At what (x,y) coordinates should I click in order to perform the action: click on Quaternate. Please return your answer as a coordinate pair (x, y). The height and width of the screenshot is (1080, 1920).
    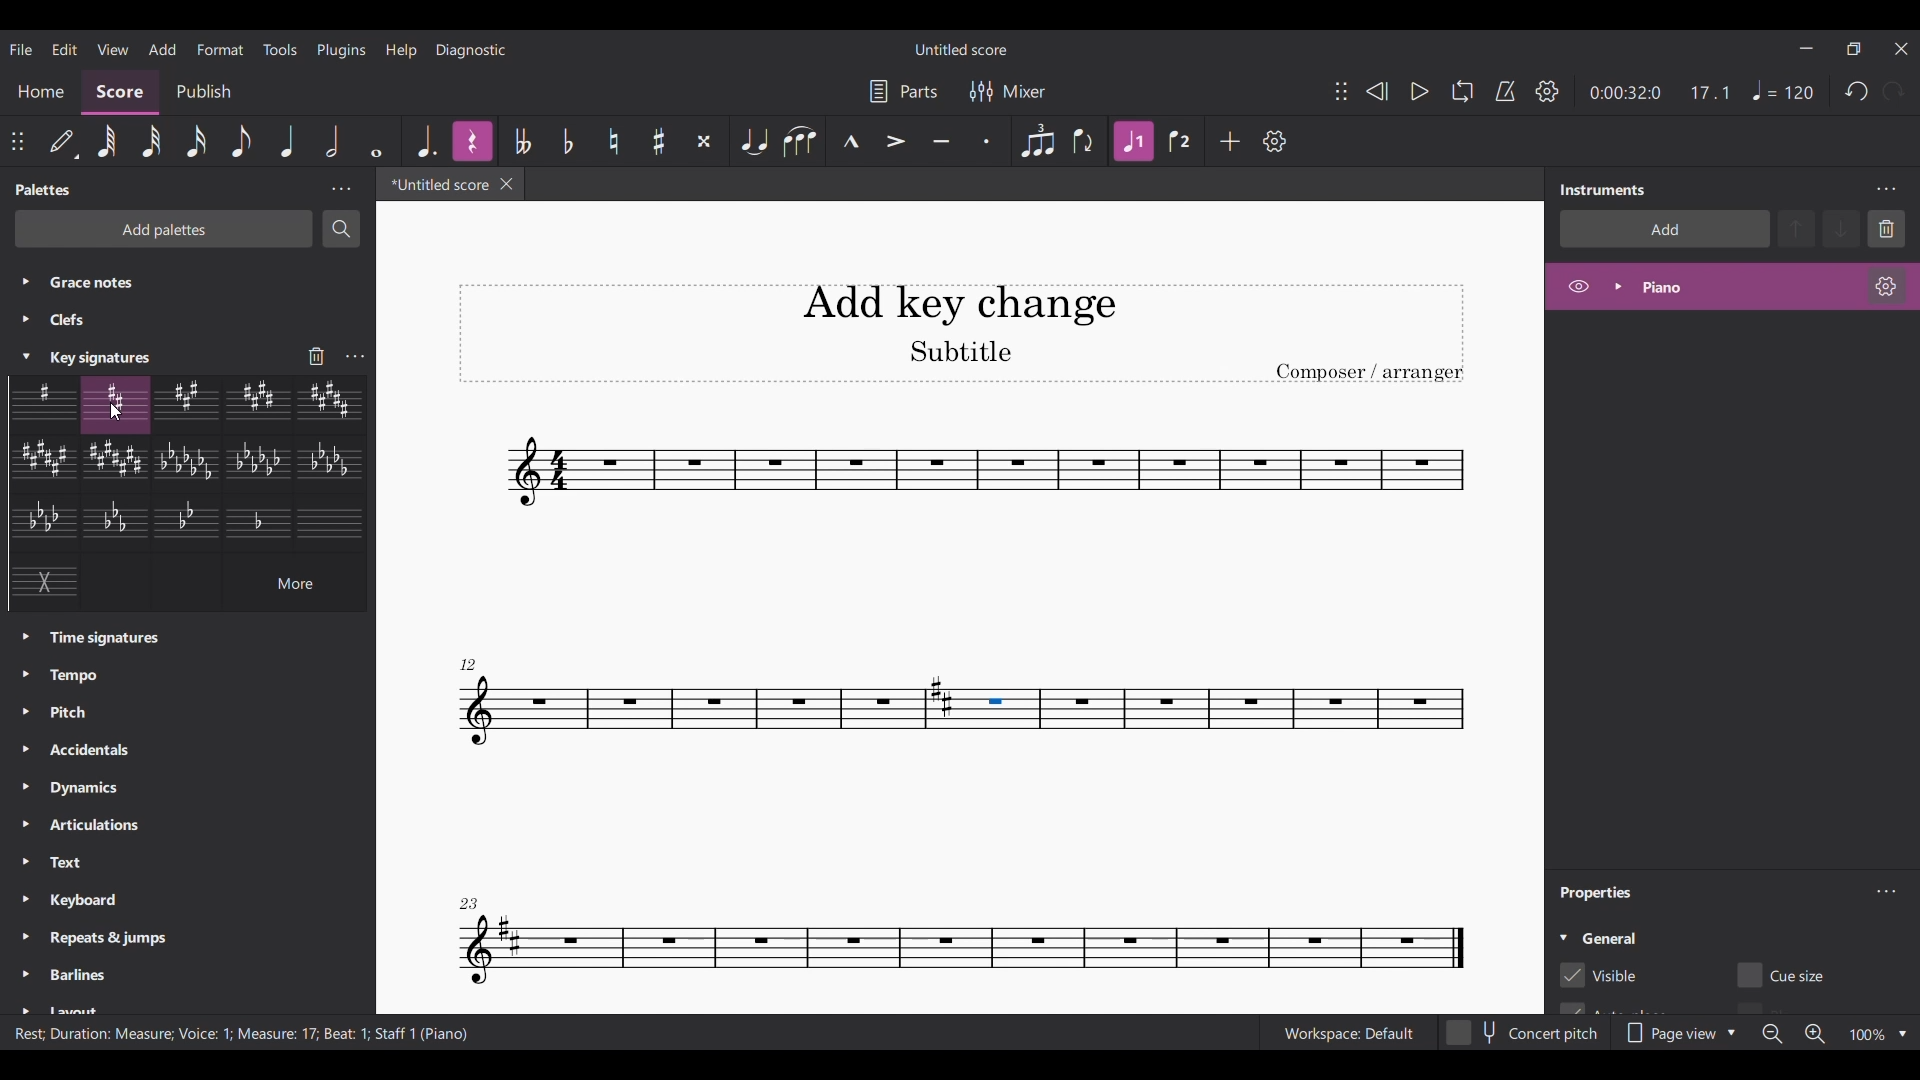
    Looking at the image, I should click on (1783, 91).